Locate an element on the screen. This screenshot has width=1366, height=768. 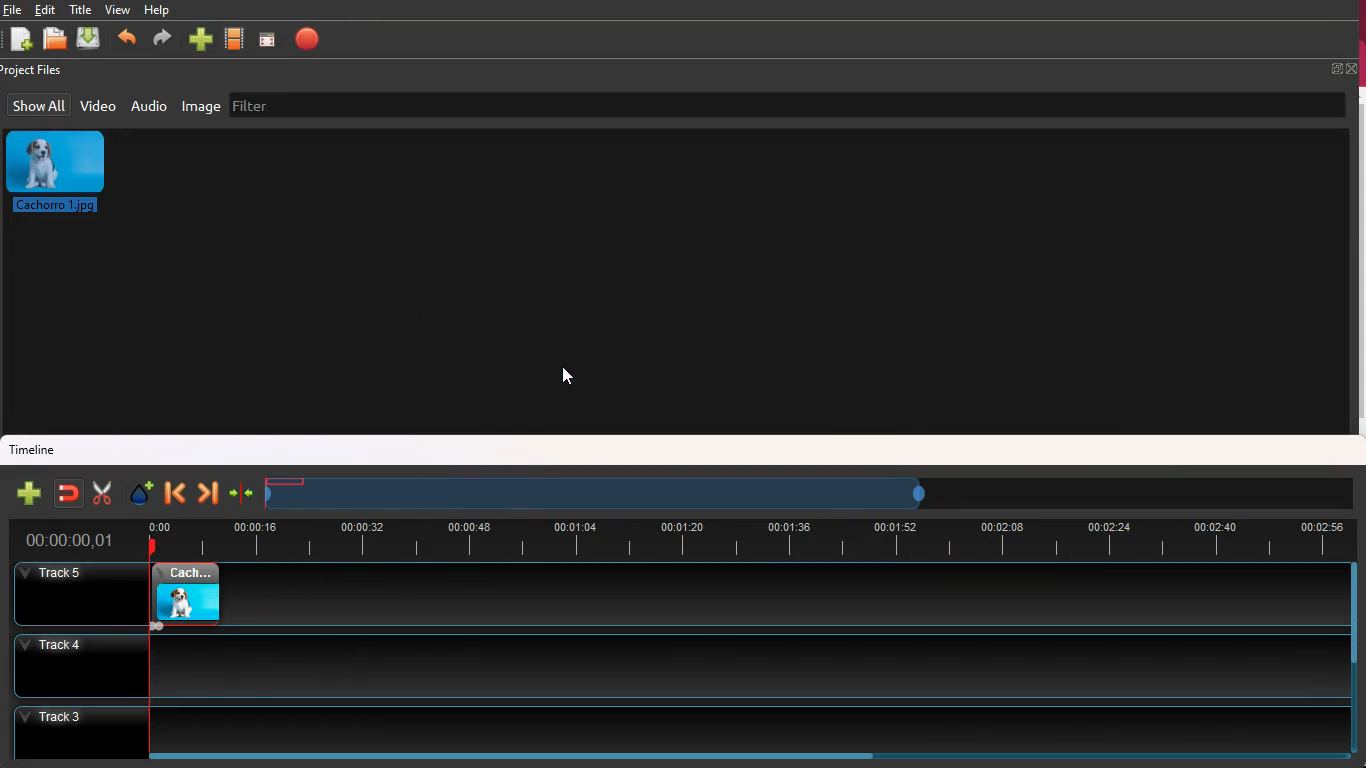
edit is located at coordinates (47, 10).